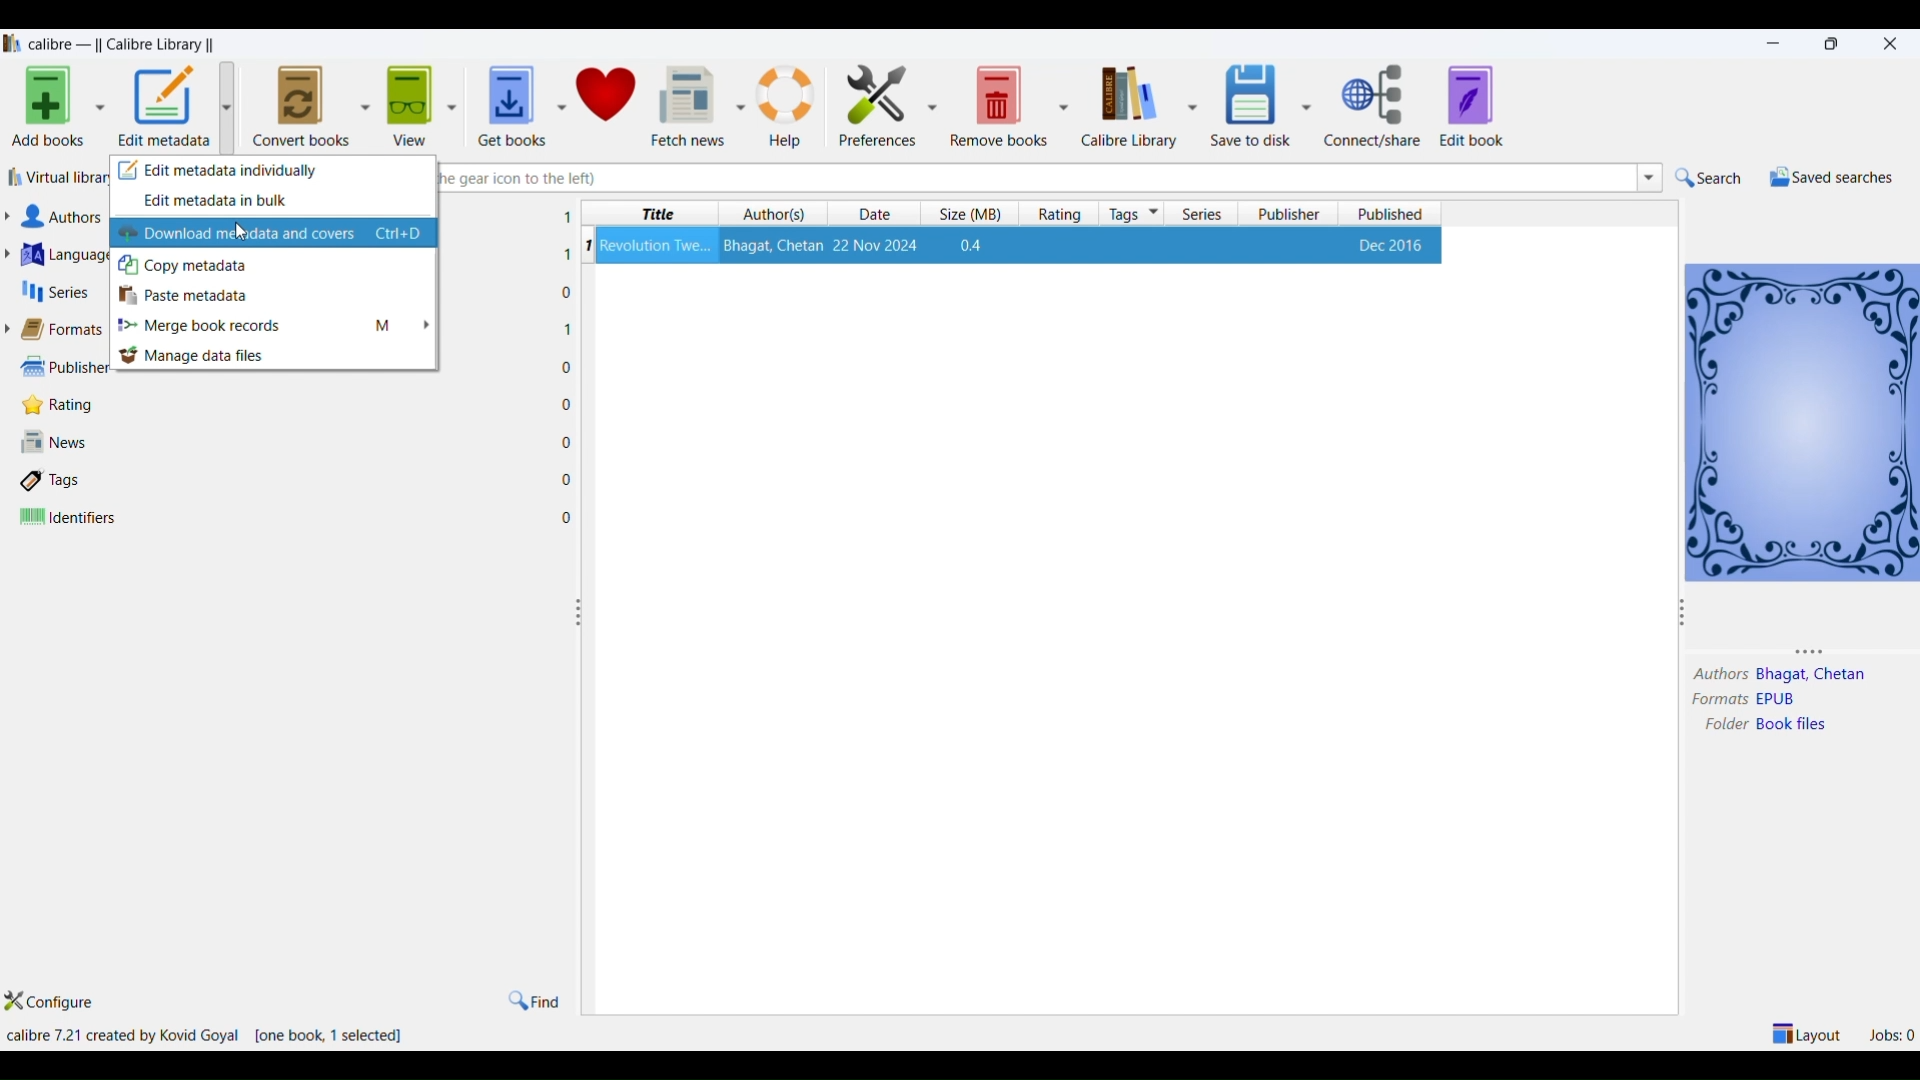 Image resolution: width=1920 pixels, height=1080 pixels. What do you see at coordinates (505, 100) in the screenshot?
I see `get books` at bounding box center [505, 100].